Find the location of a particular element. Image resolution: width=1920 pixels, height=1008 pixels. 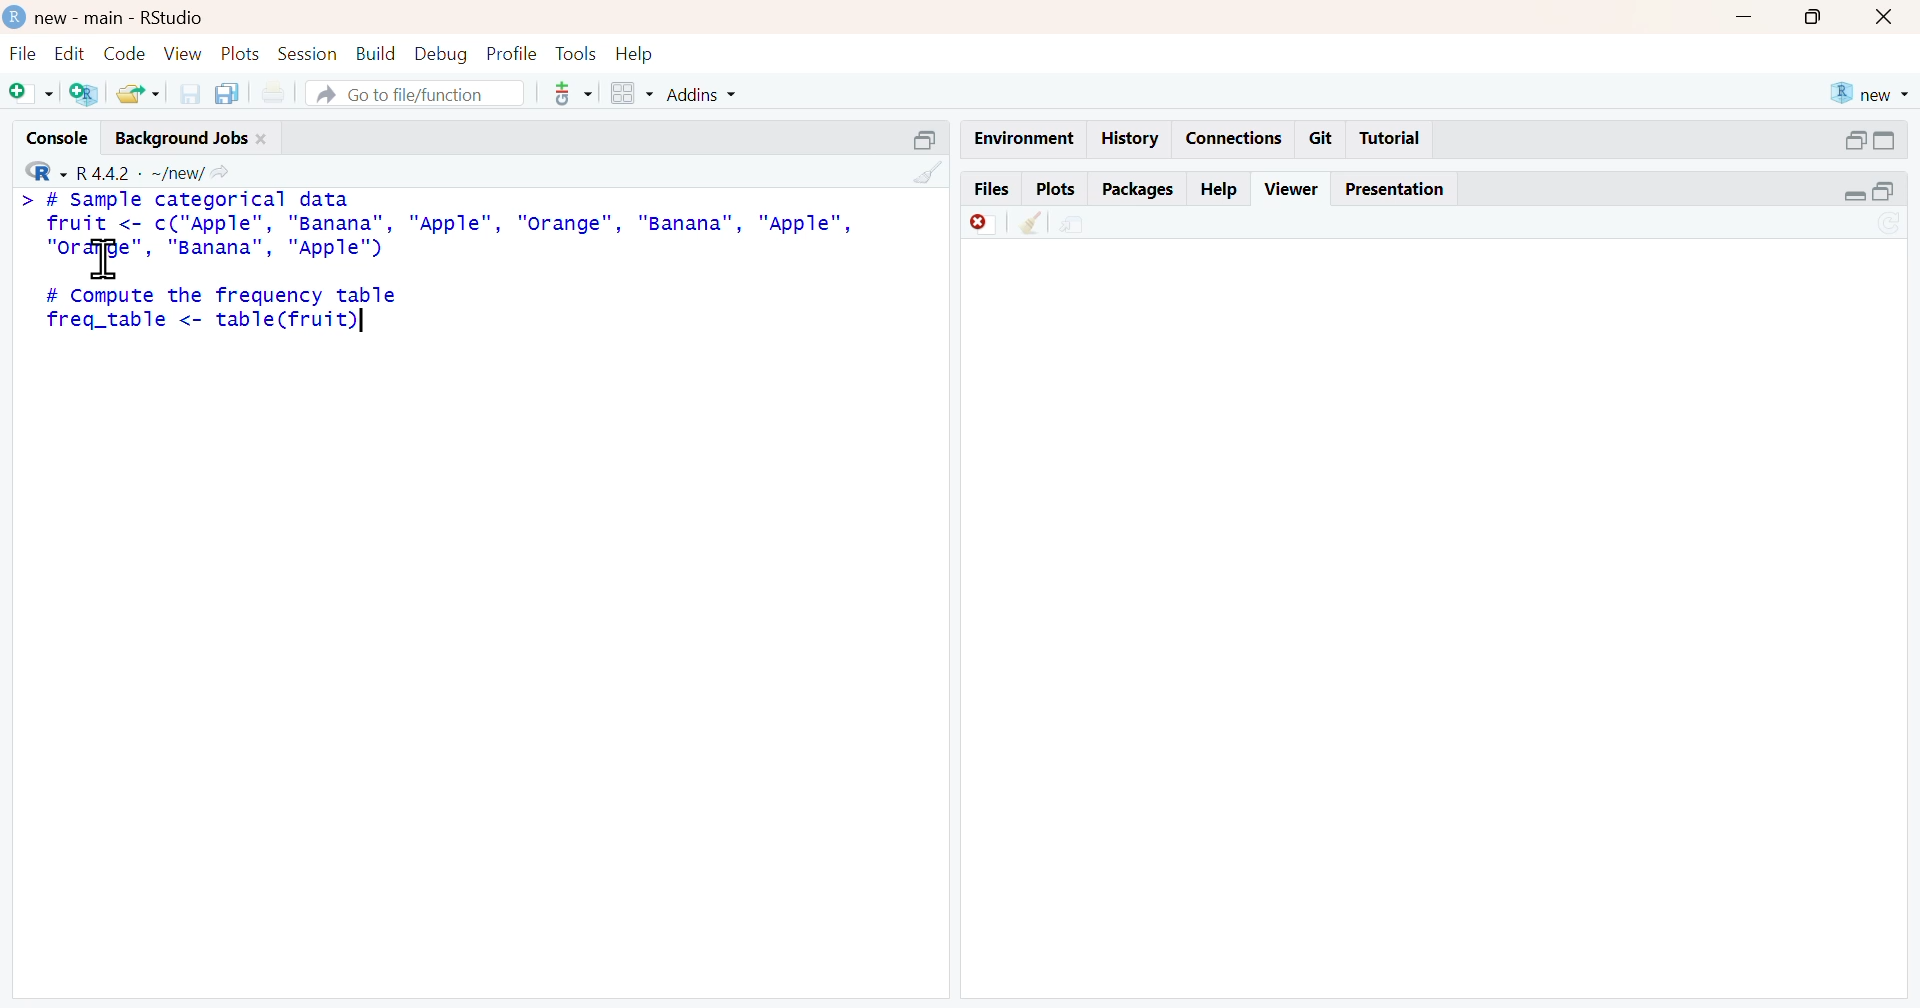

expand is located at coordinates (1853, 142).